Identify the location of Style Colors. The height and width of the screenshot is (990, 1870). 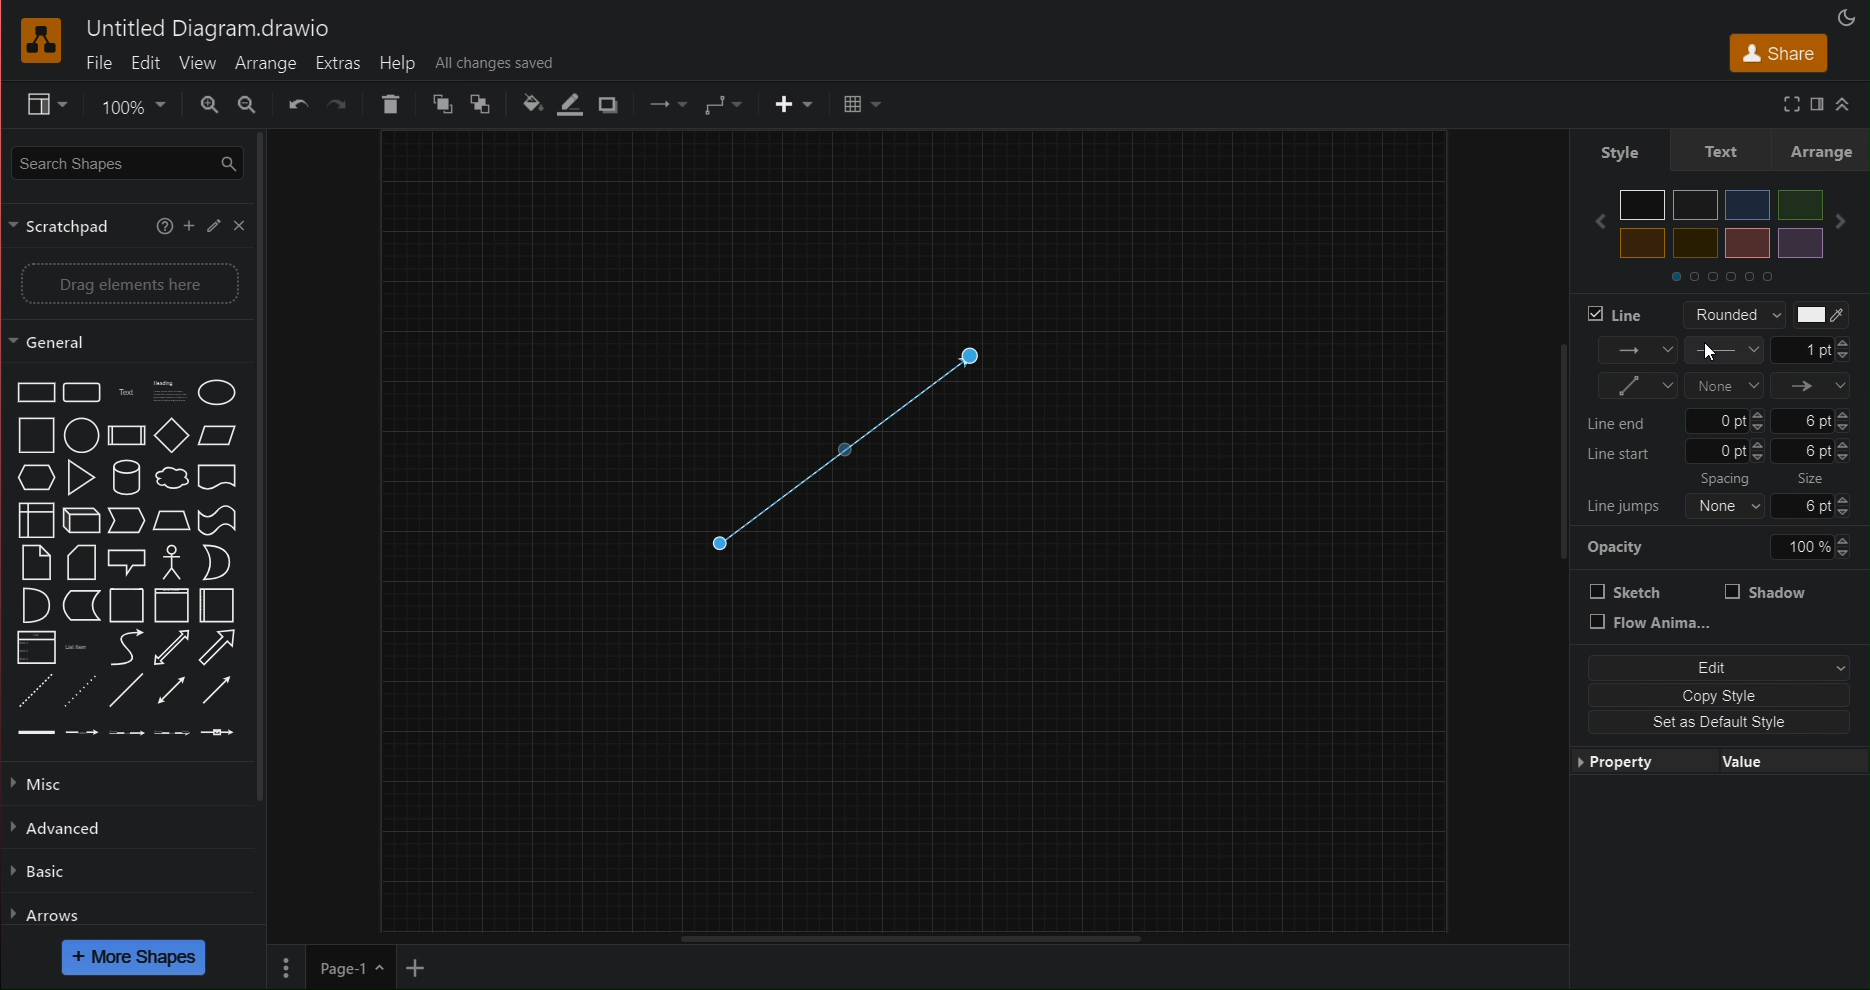
(1727, 233).